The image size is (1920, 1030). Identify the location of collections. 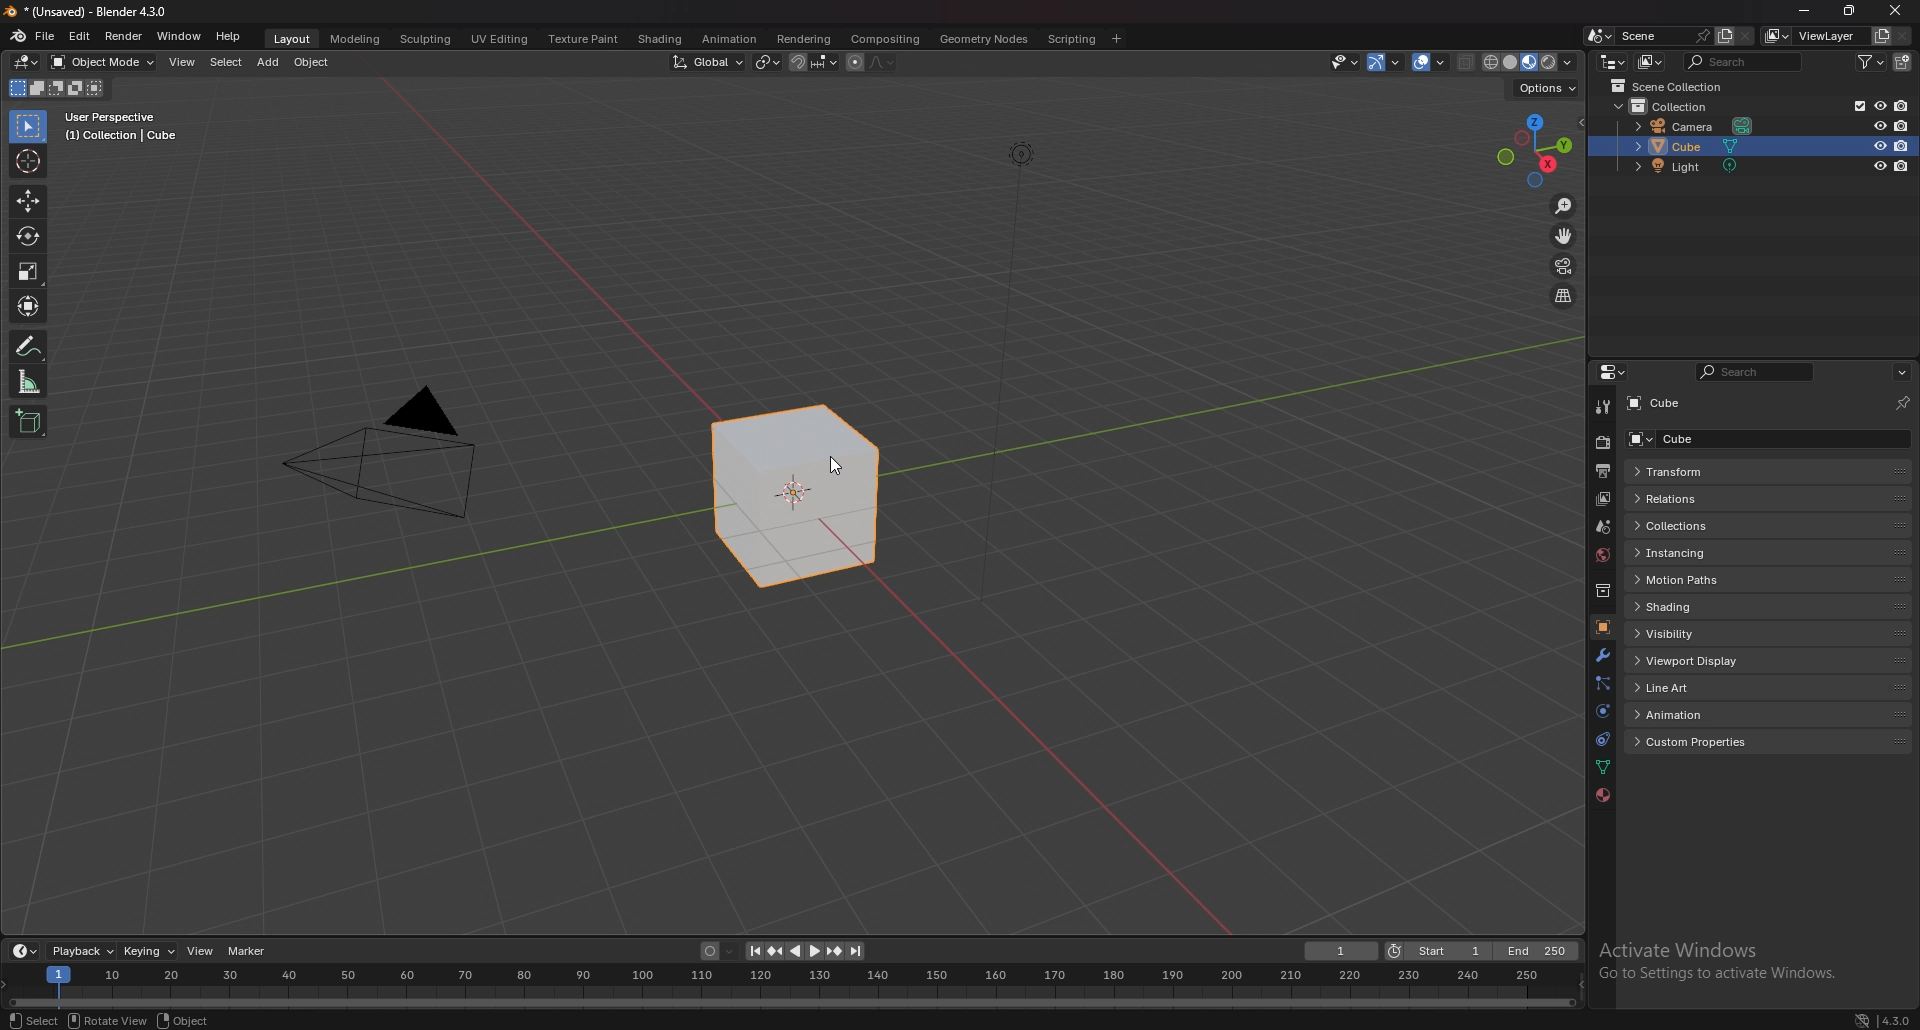
(1709, 525).